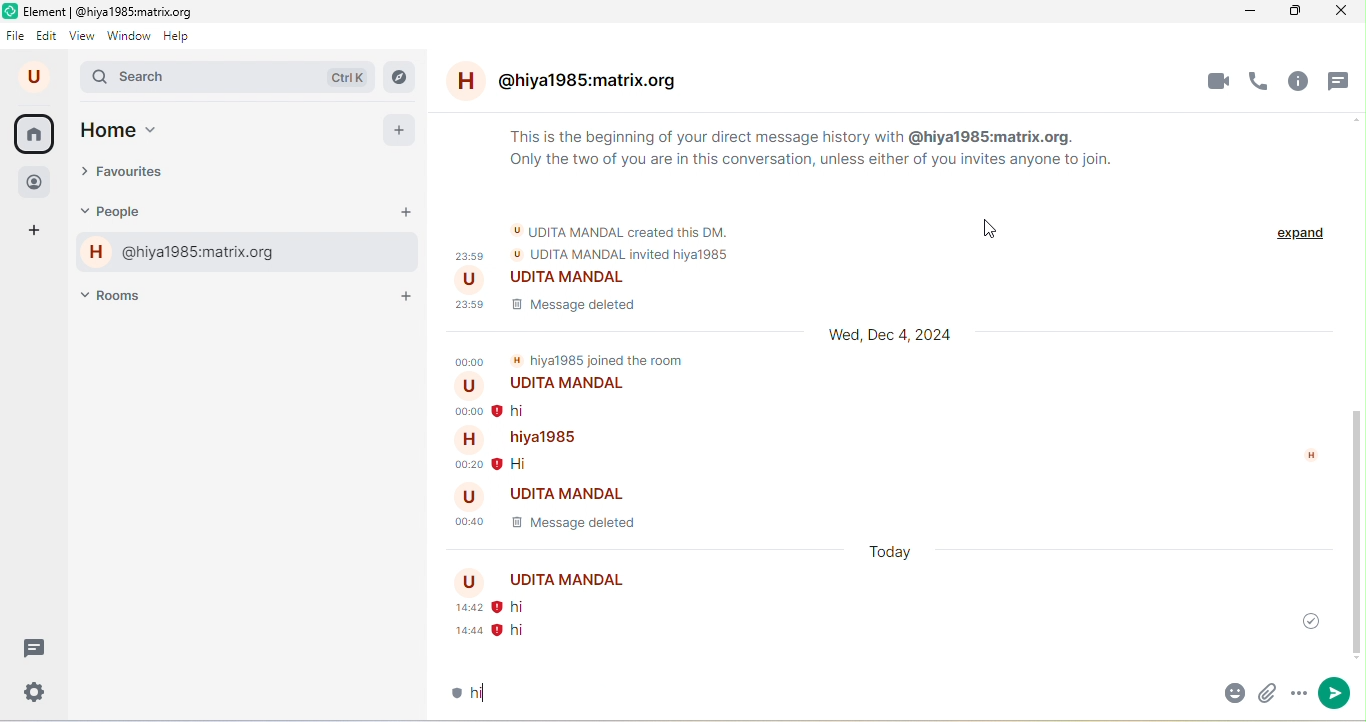 This screenshot has height=722, width=1366. Describe the element at coordinates (34, 134) in the screenshot. I see `home` at that location.